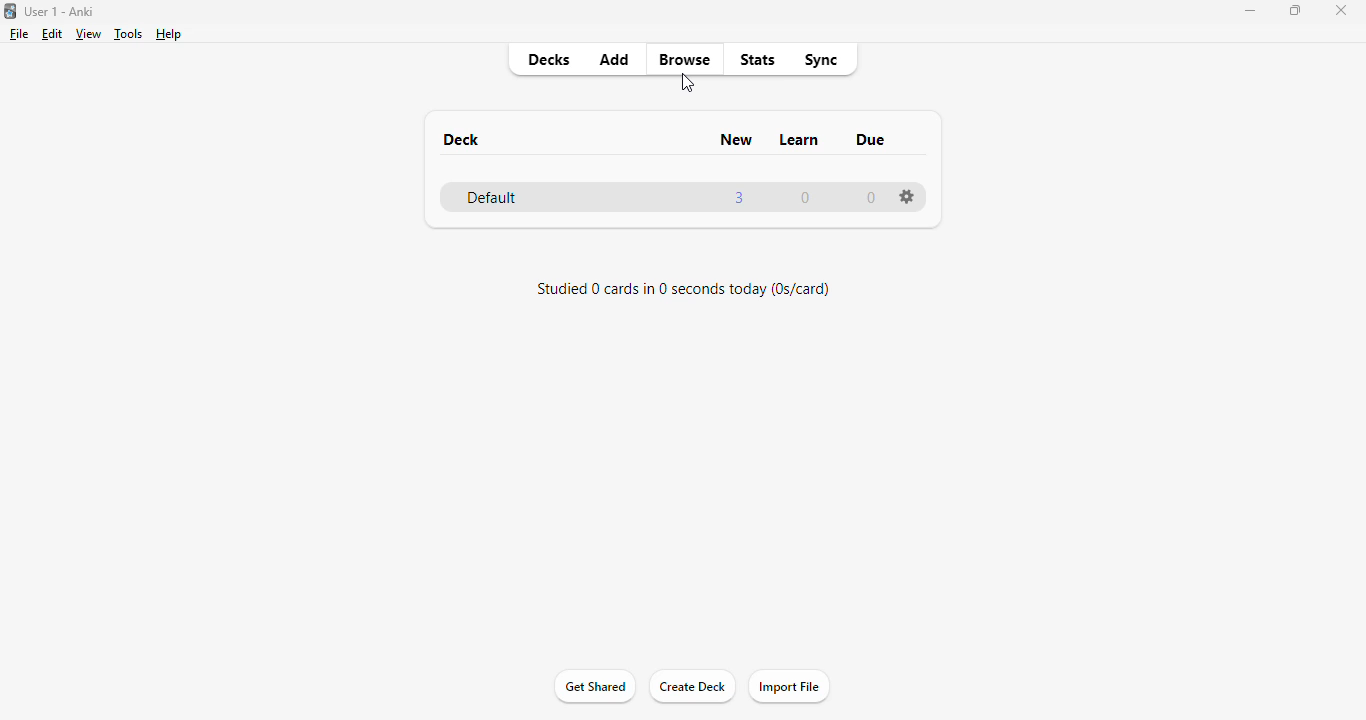  What do you see at coordinates (737, 140) in the screenshot?
I see `new` at bounding box center [737, 140].